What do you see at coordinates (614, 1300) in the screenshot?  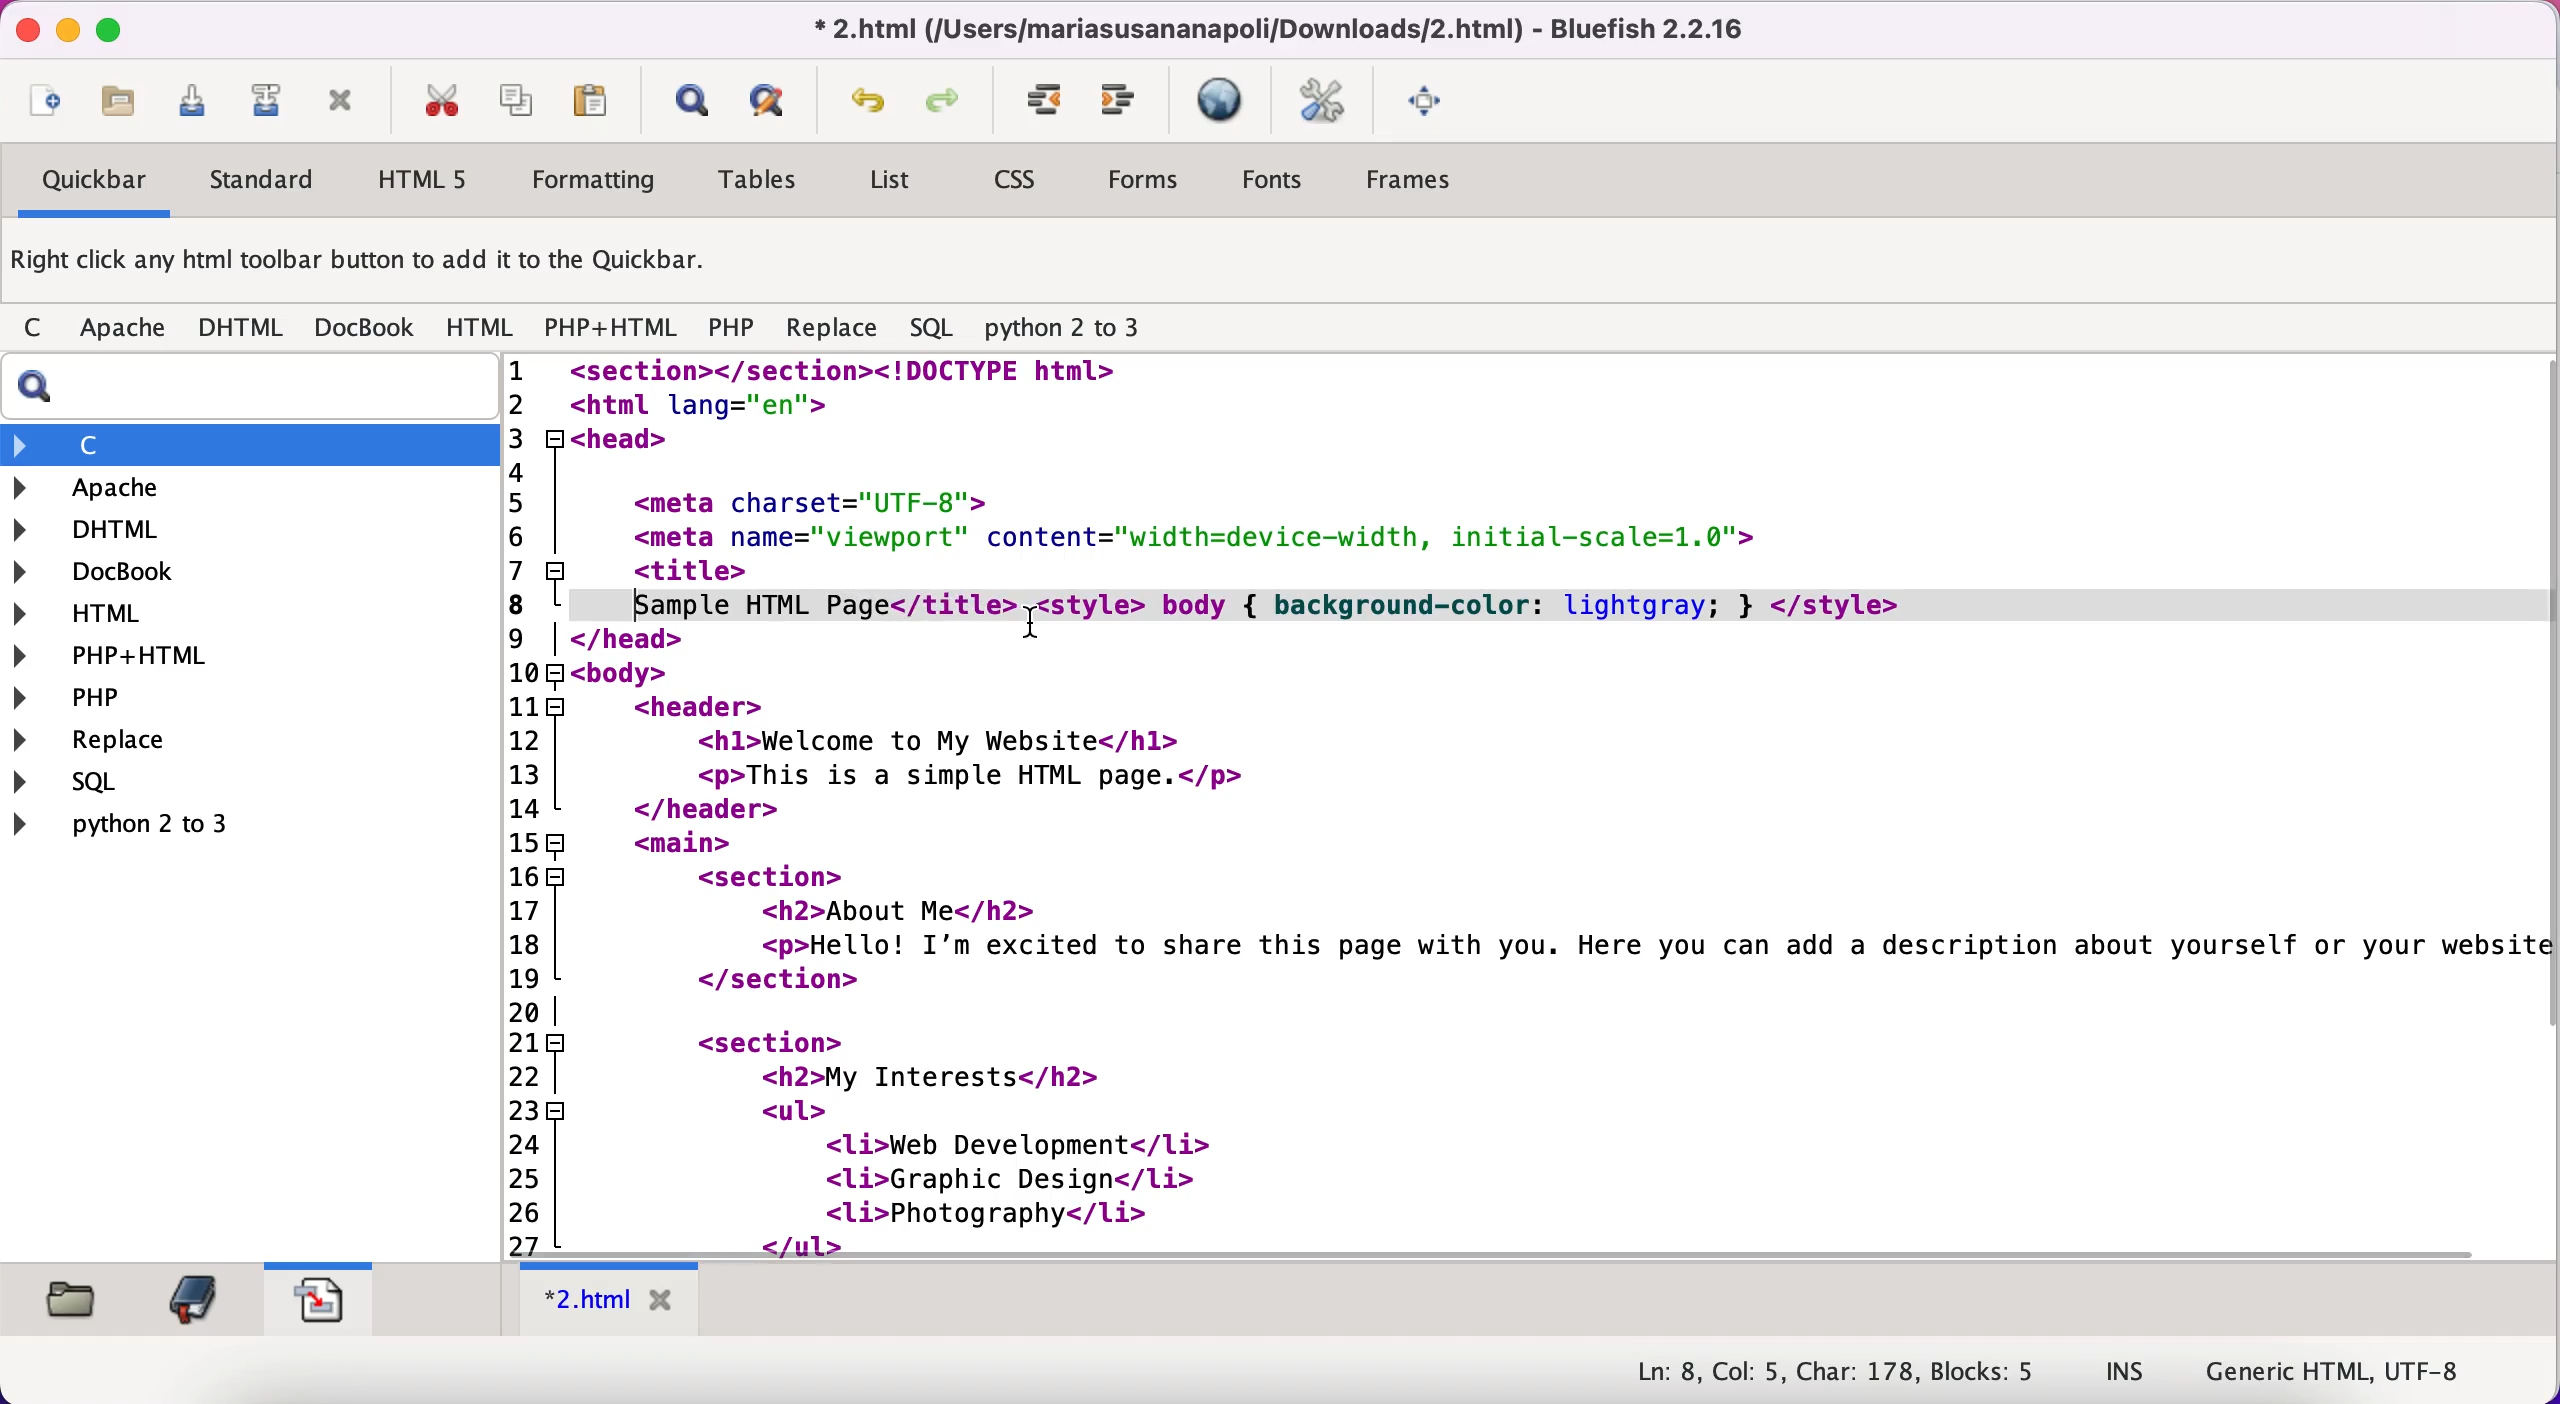 I see `* 2.html` at bounding box center [614, 1300].